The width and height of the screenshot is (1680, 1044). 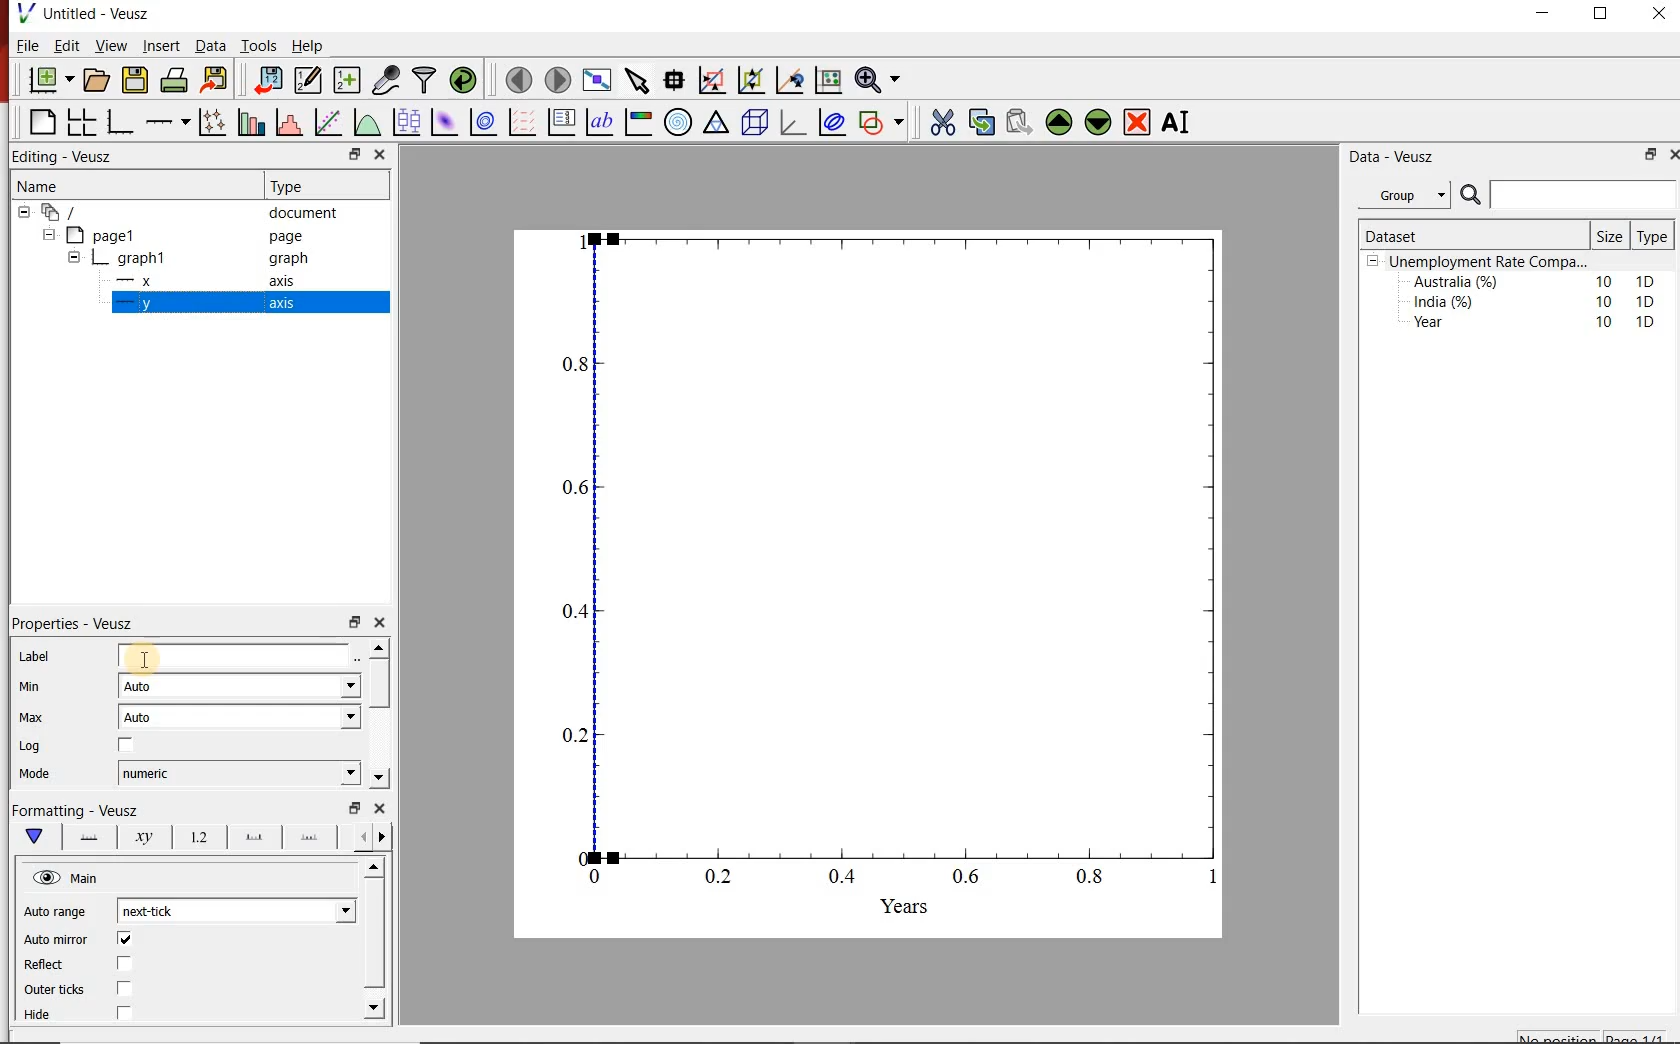 I want to click on filter data, so click(x=423, y=80).